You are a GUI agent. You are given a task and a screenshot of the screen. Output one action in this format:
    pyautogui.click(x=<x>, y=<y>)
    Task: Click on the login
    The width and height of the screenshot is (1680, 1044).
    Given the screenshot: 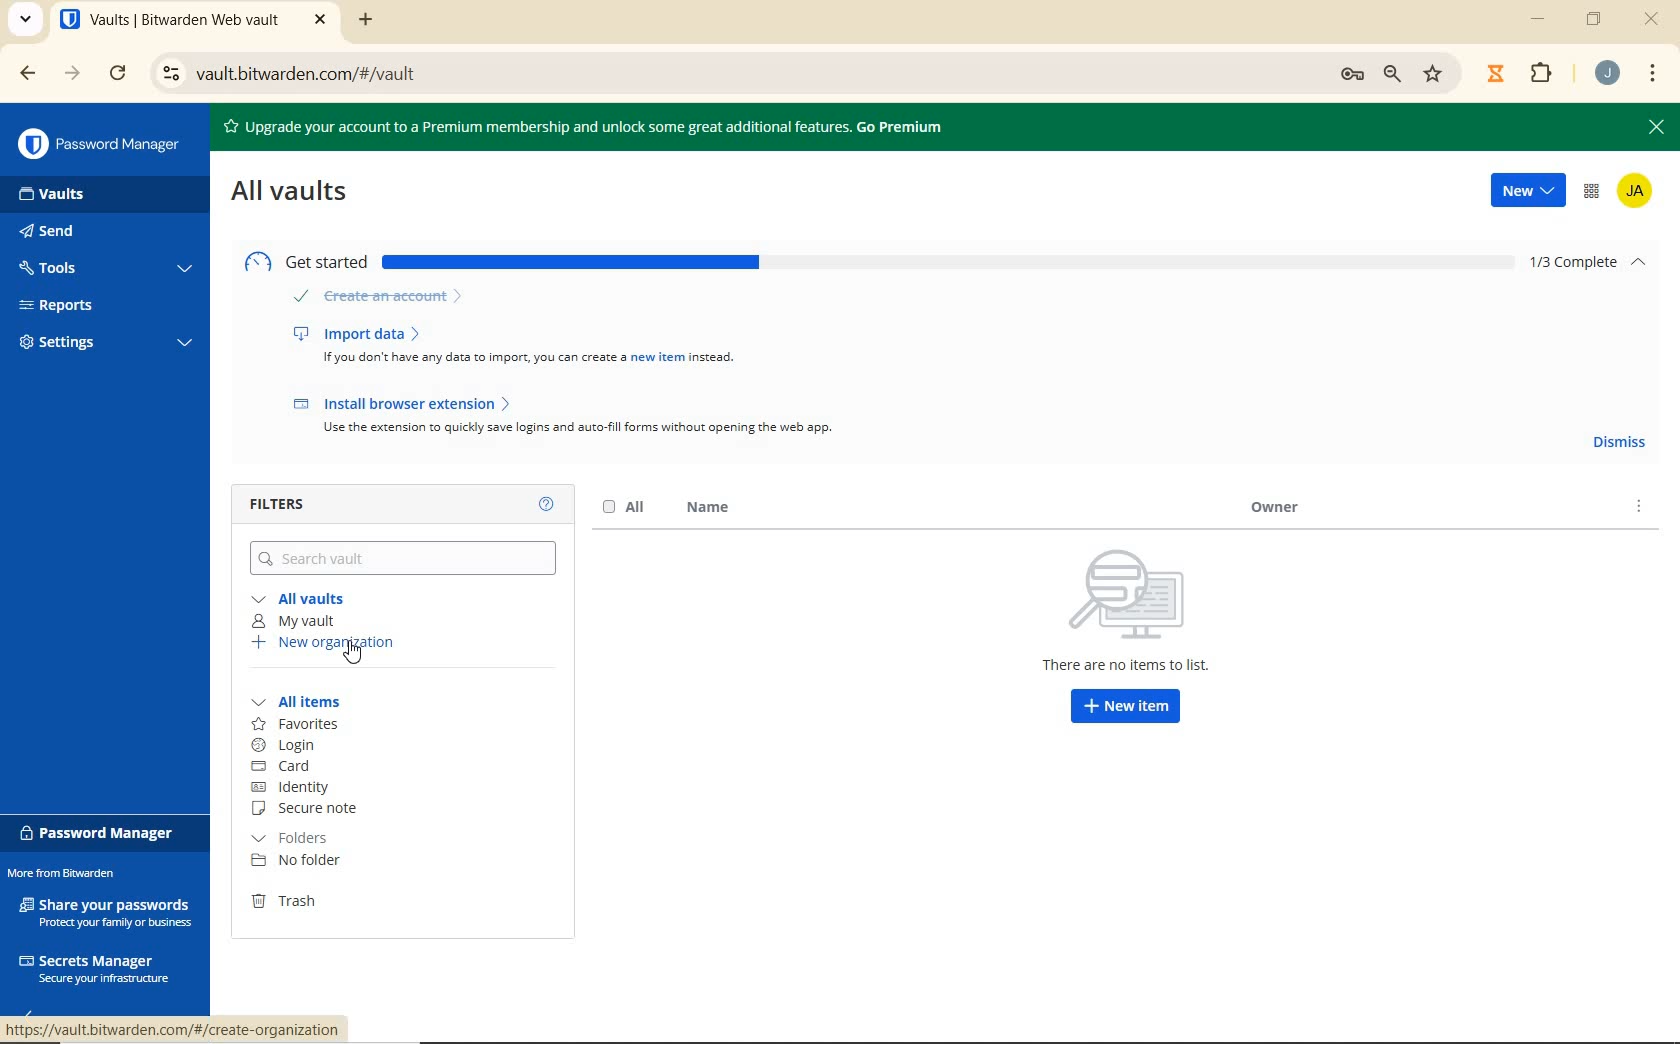 What is the action you would take?
    pyautogui.click(x=297, y=746)
    